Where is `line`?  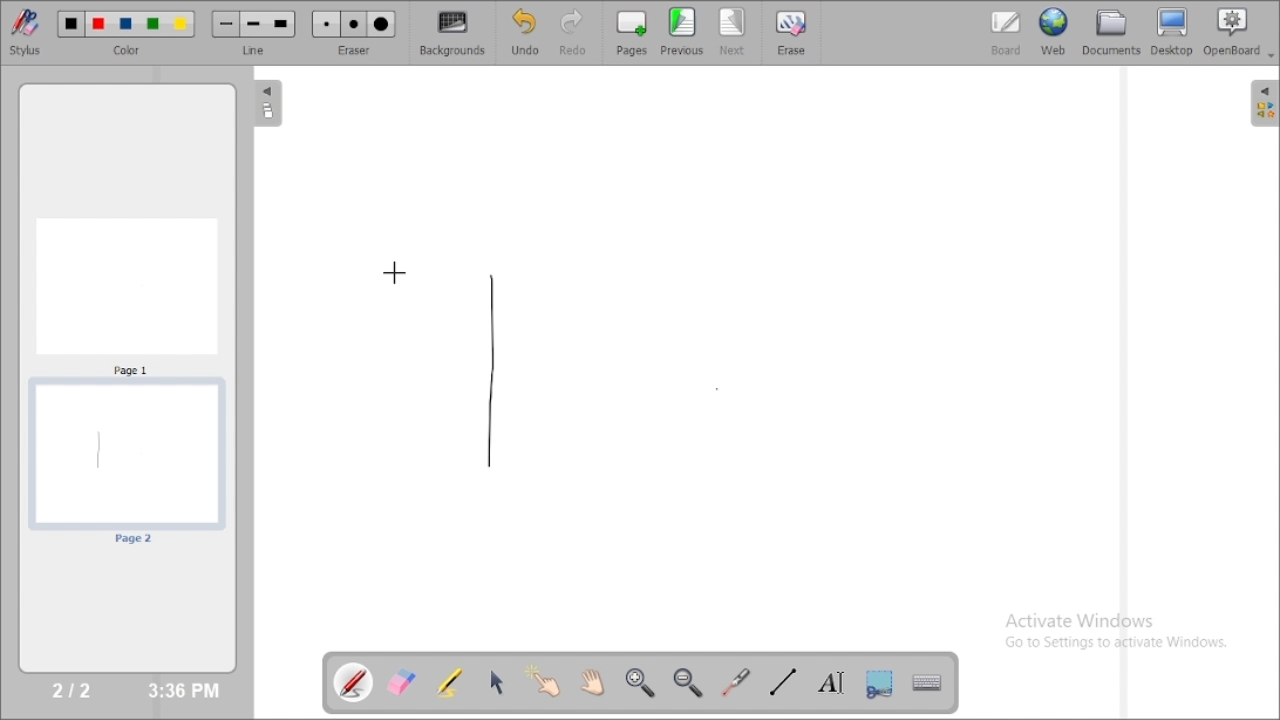
line is located at coordinates (256, 50).